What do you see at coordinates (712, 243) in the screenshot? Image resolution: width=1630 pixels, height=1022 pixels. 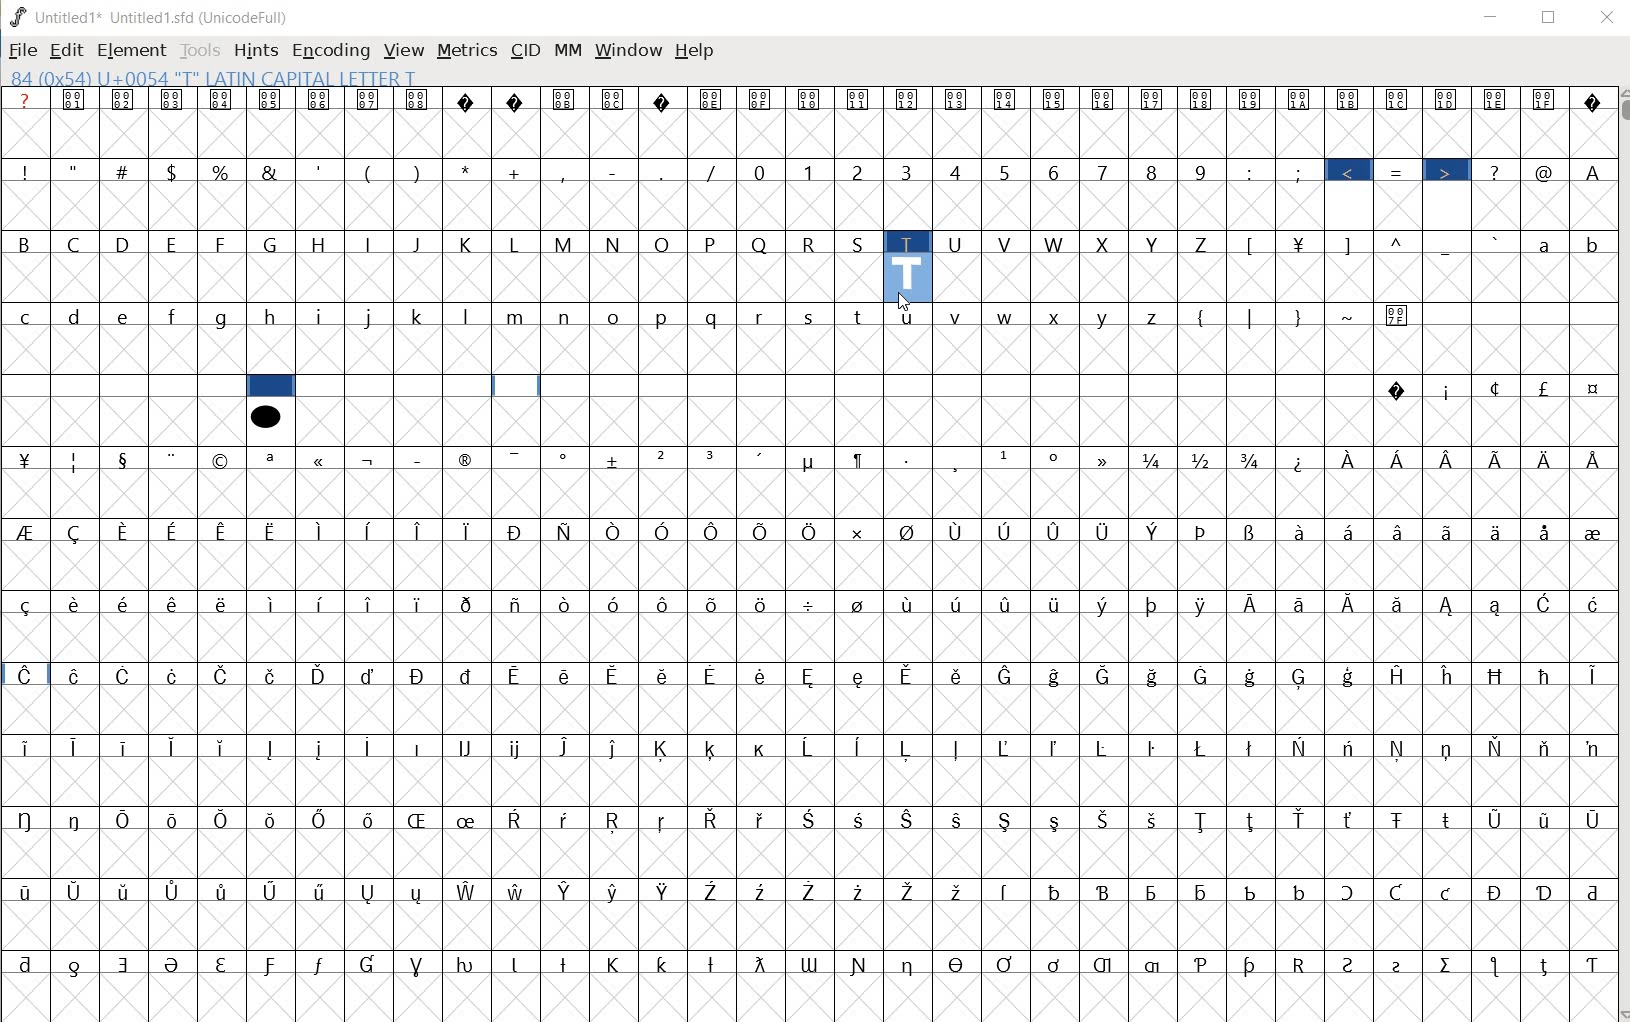 I see `P` at bounding box center [712, 243].